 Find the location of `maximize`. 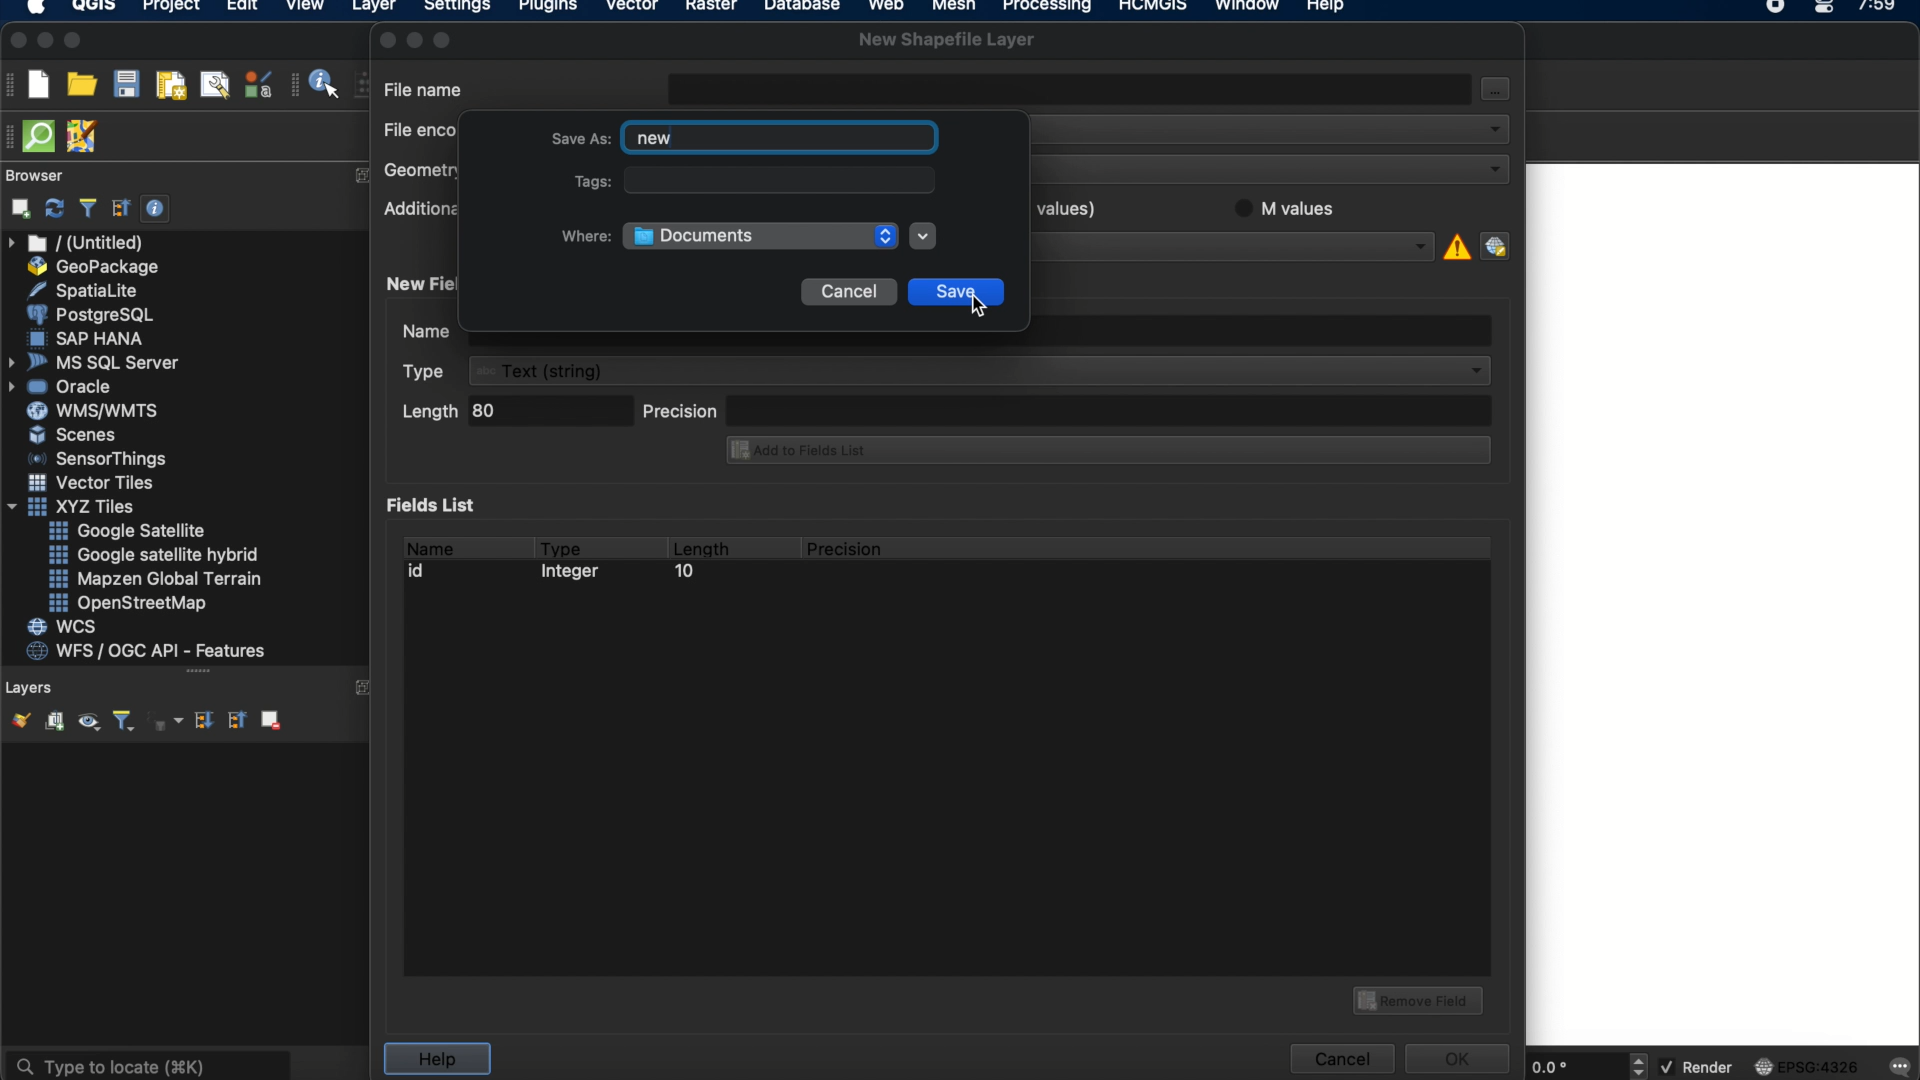

maximize is located at coordinates (74, 42).